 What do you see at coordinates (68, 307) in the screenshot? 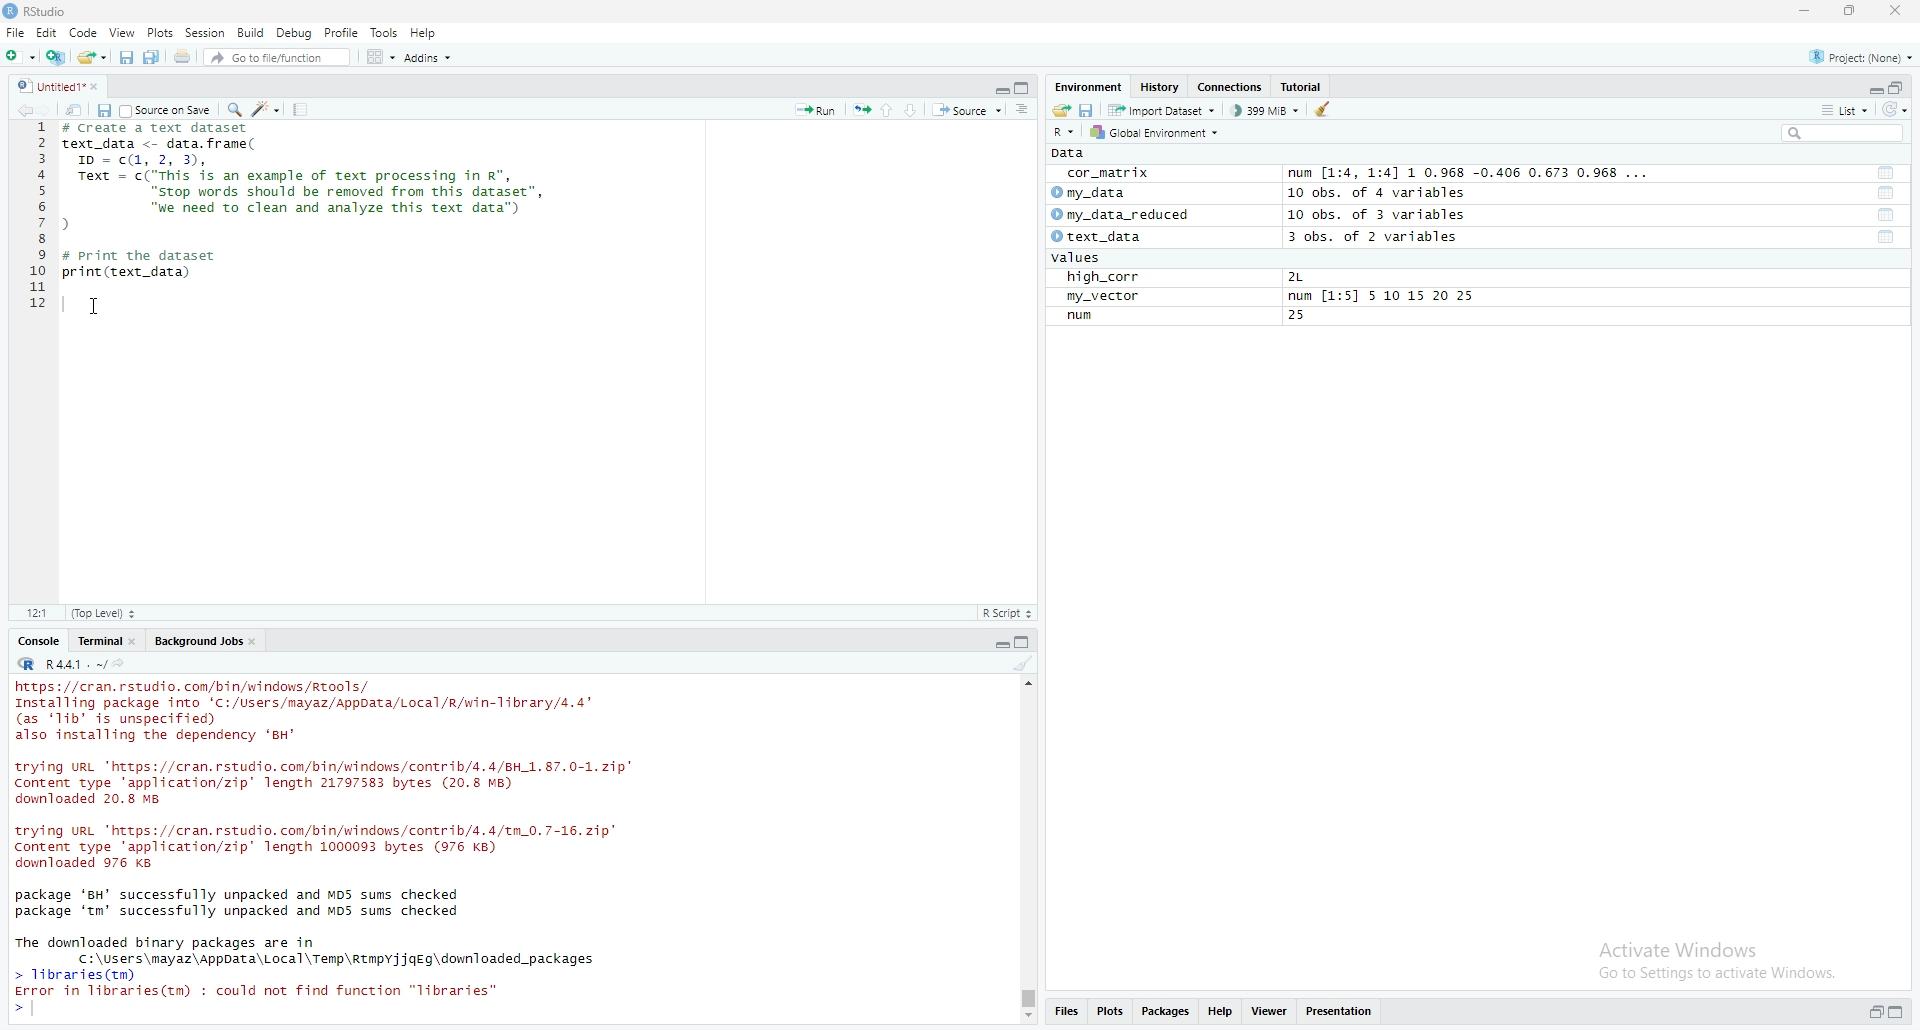
I see `text cursor` at bounding box center [68, 307].